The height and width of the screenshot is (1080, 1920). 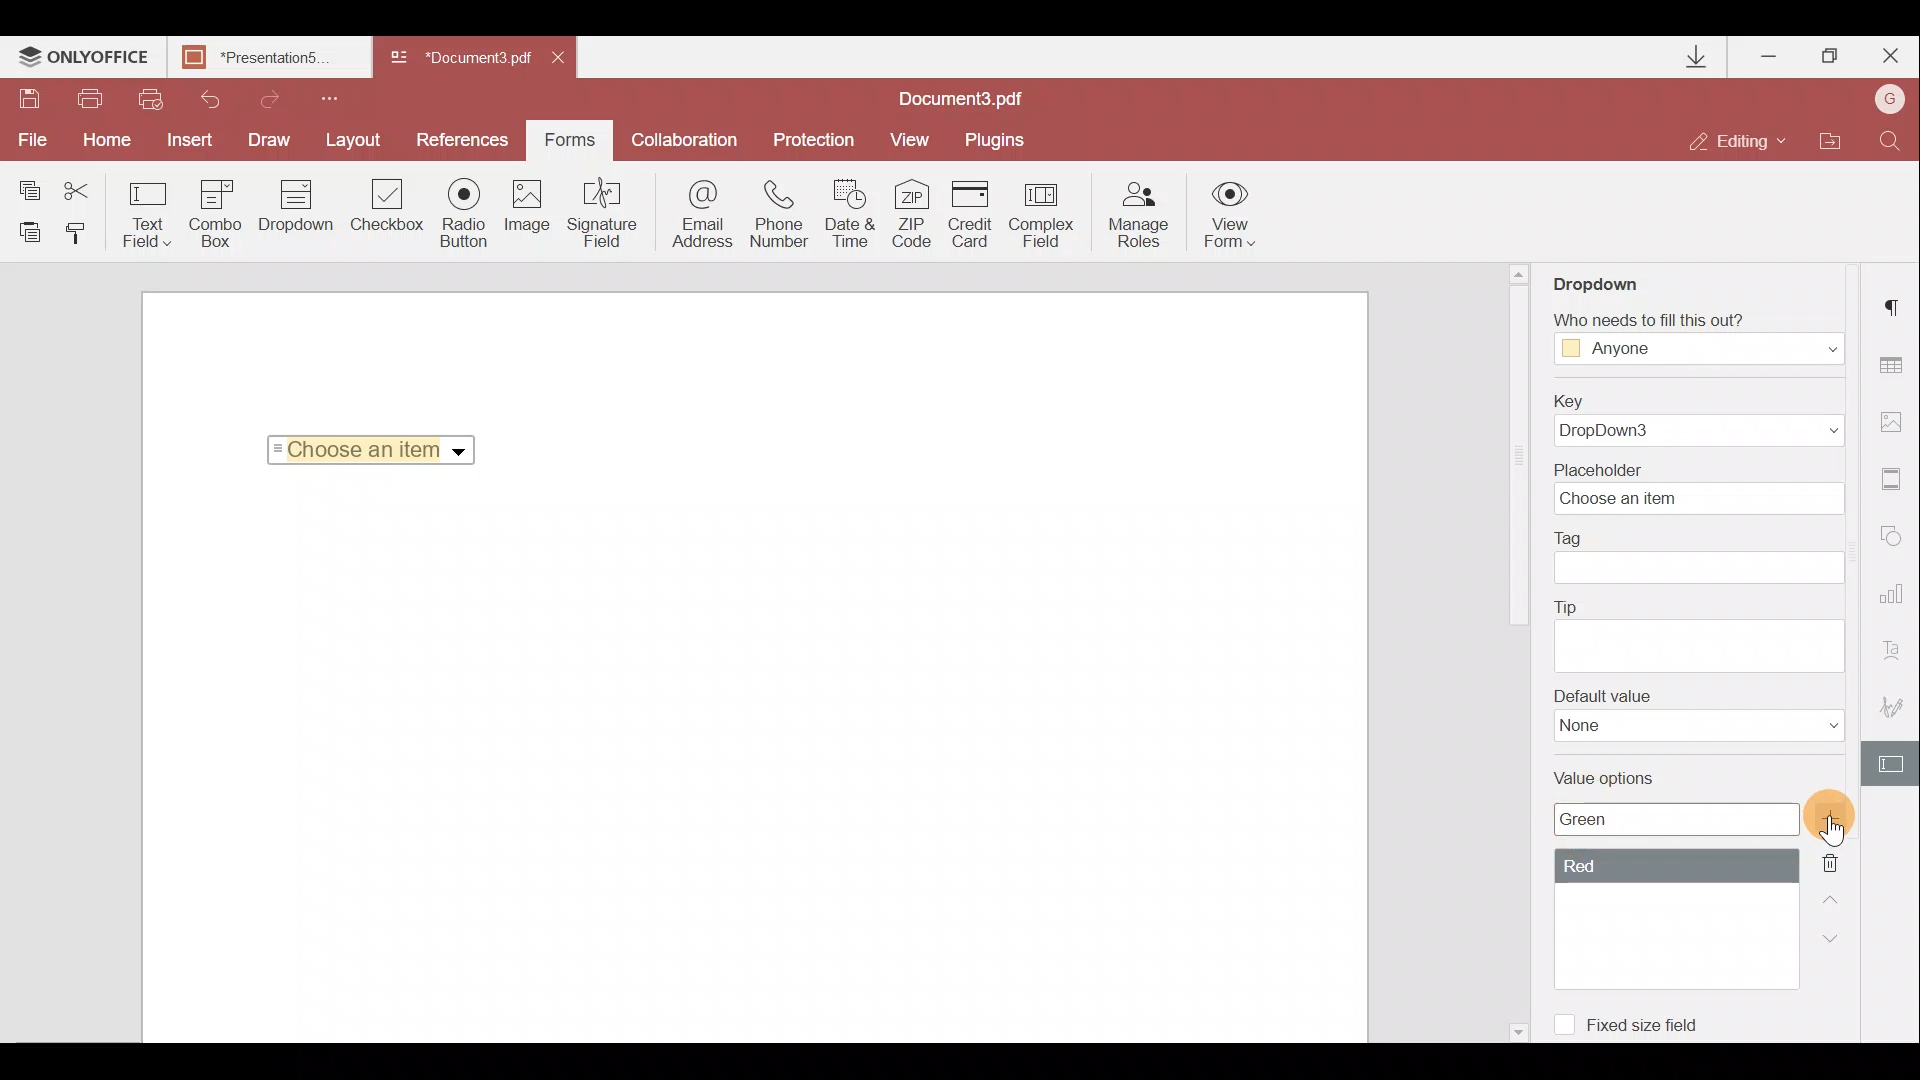 What do you see at coordinates (1694, 488) in the screenshot?
I see `Placeholder` at bounding box center [1694, 488].